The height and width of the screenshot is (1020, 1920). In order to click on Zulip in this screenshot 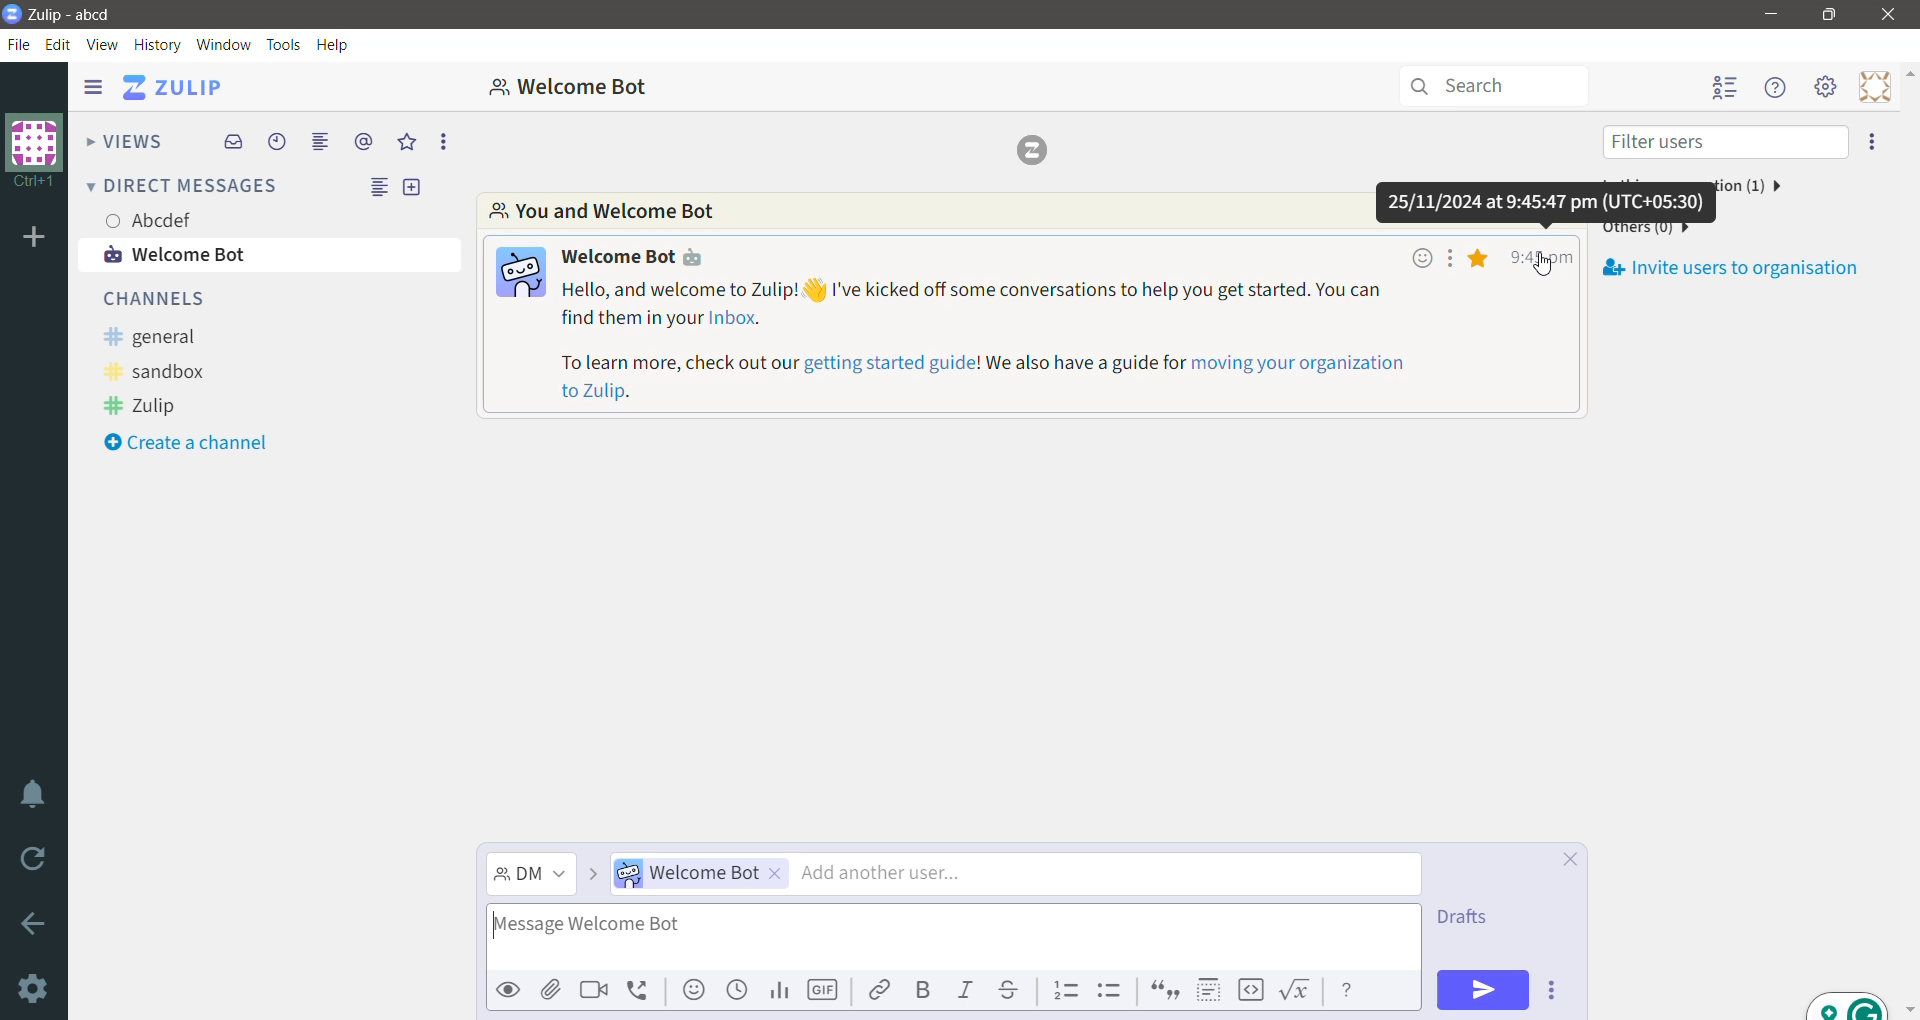, I will do `click(148, 406)`.